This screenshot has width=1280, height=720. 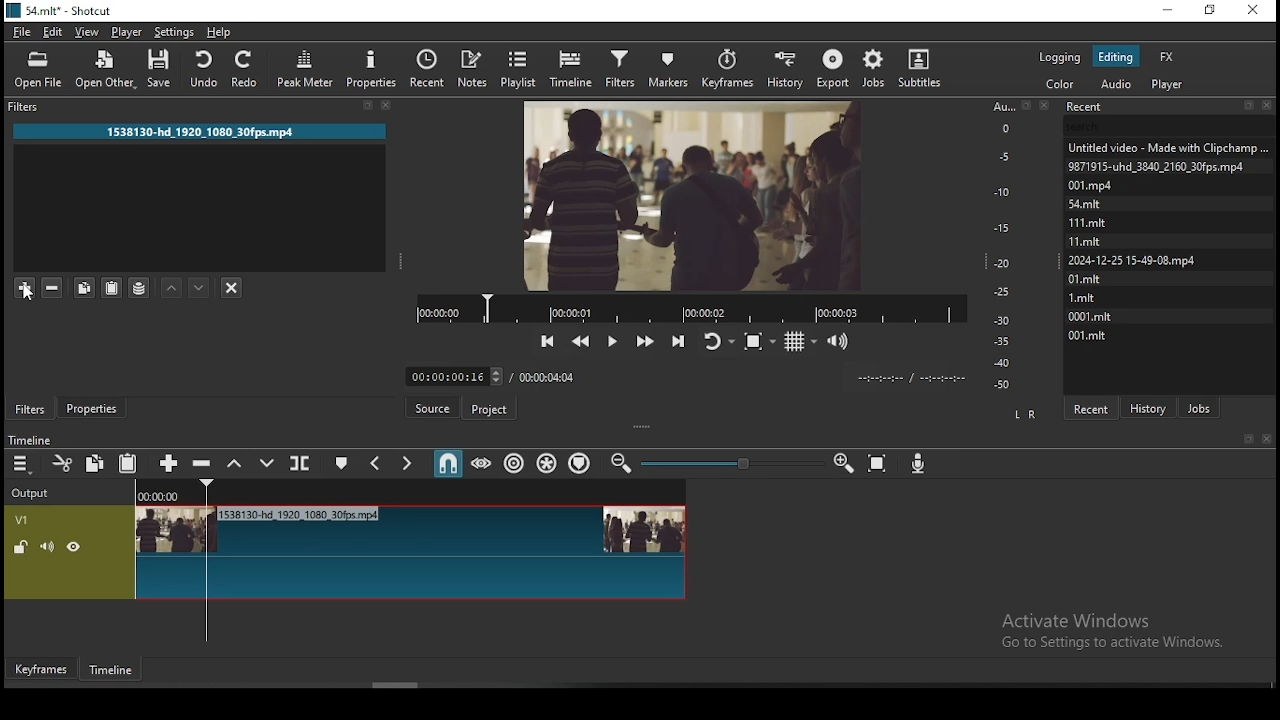 I want to click on file, so click(x=24, y=32).